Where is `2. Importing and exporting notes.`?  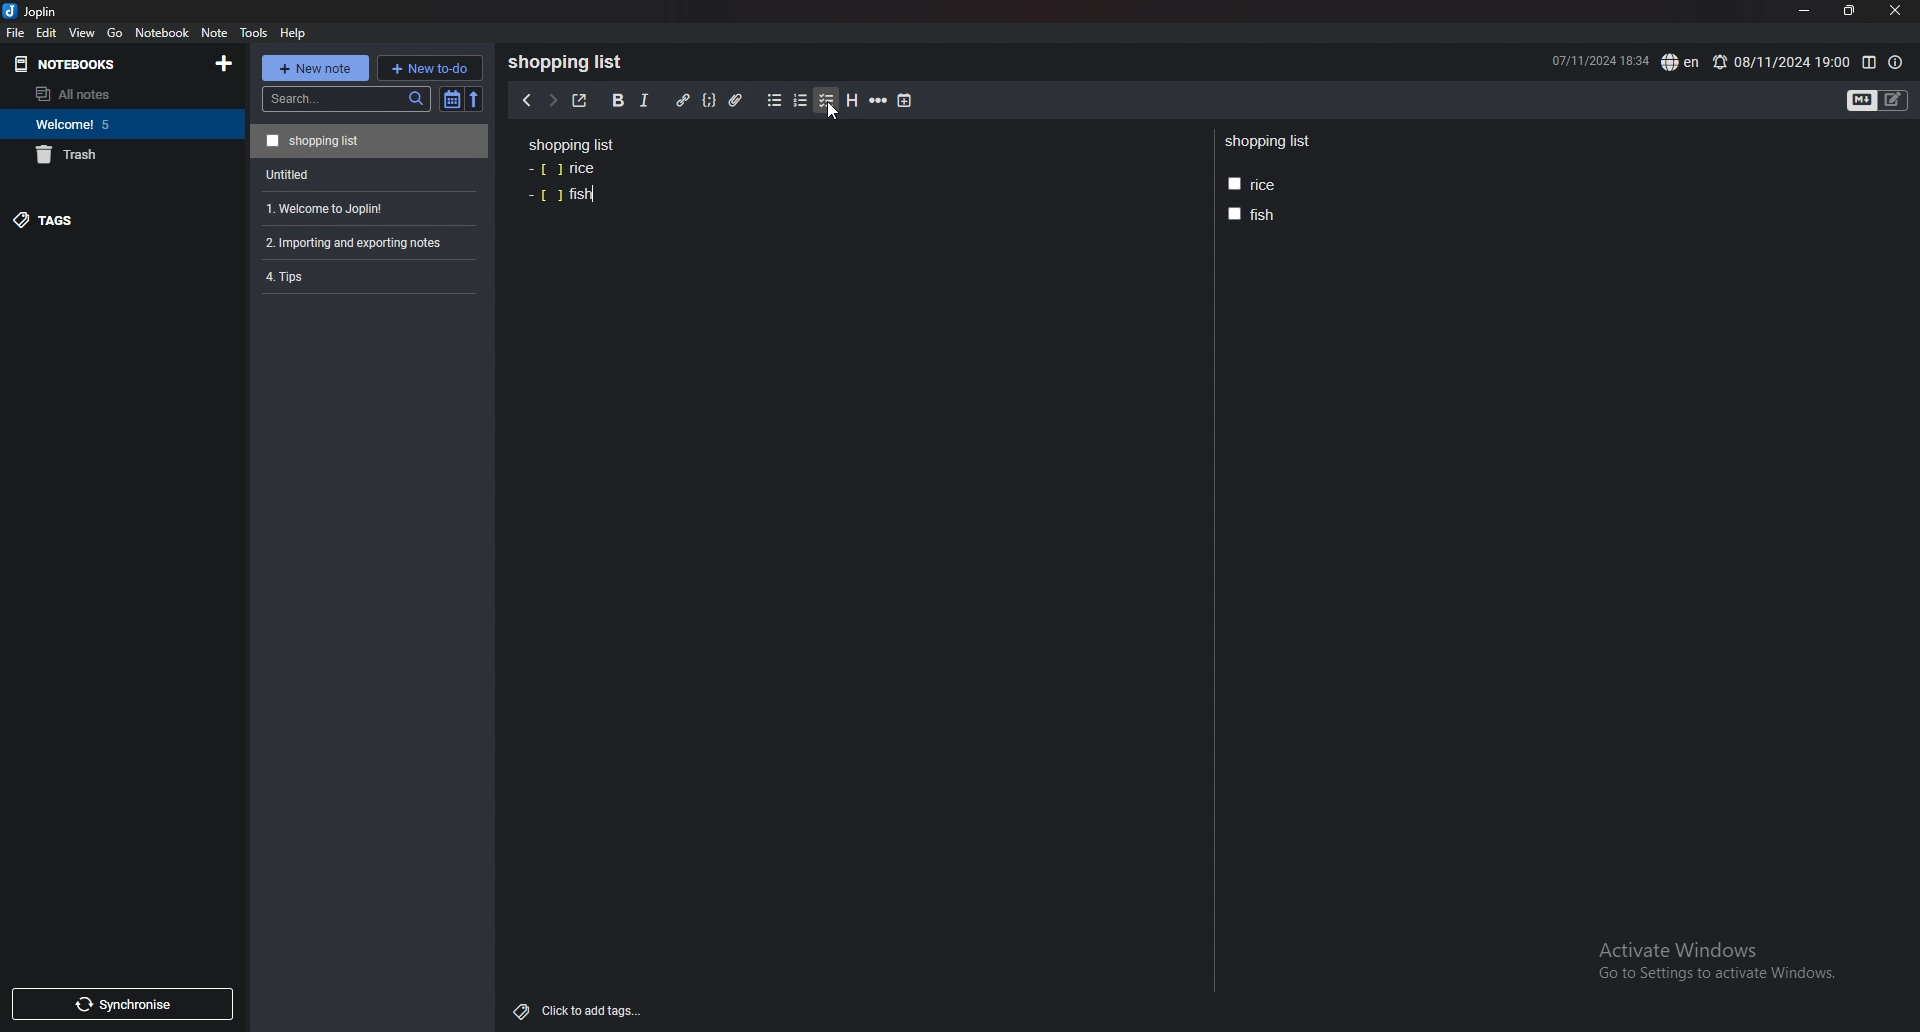
2. Importing and exporting notes. is located at coordinates (367, 240).